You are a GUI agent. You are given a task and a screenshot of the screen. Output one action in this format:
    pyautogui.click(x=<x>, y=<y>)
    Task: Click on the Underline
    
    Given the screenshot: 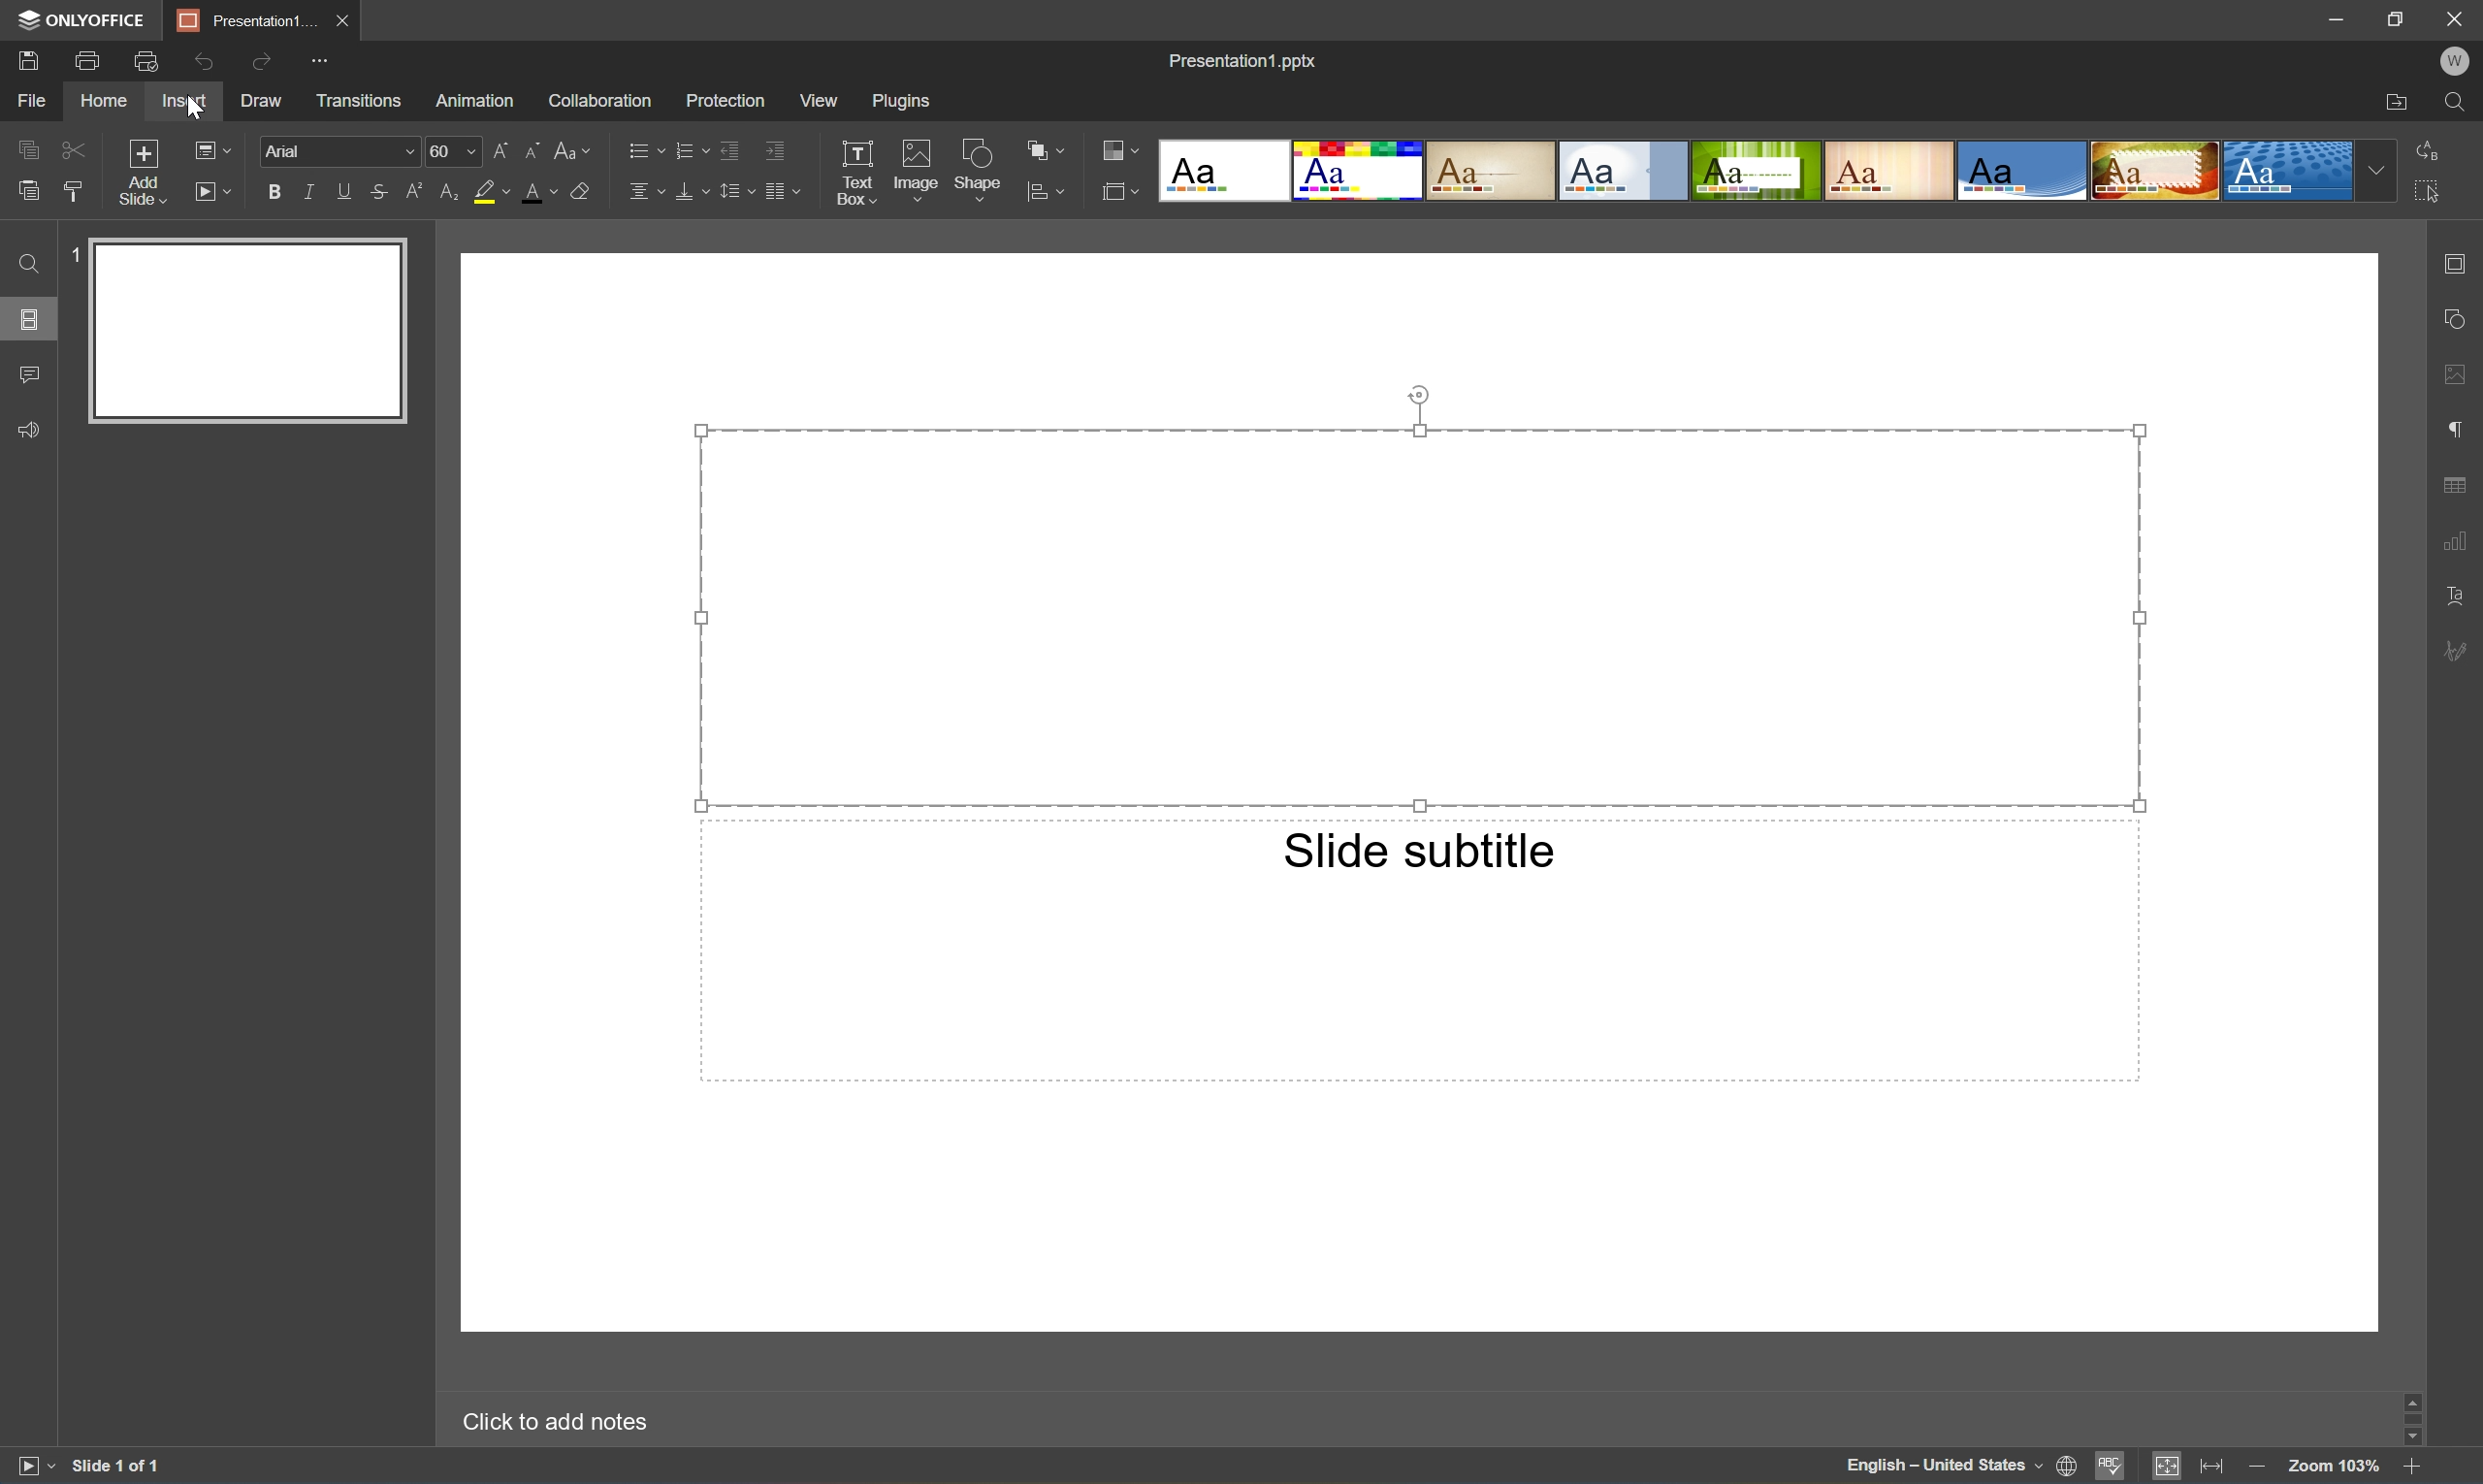 What is the action you would take?
    pyautogui.click(x=342, y=193)
    